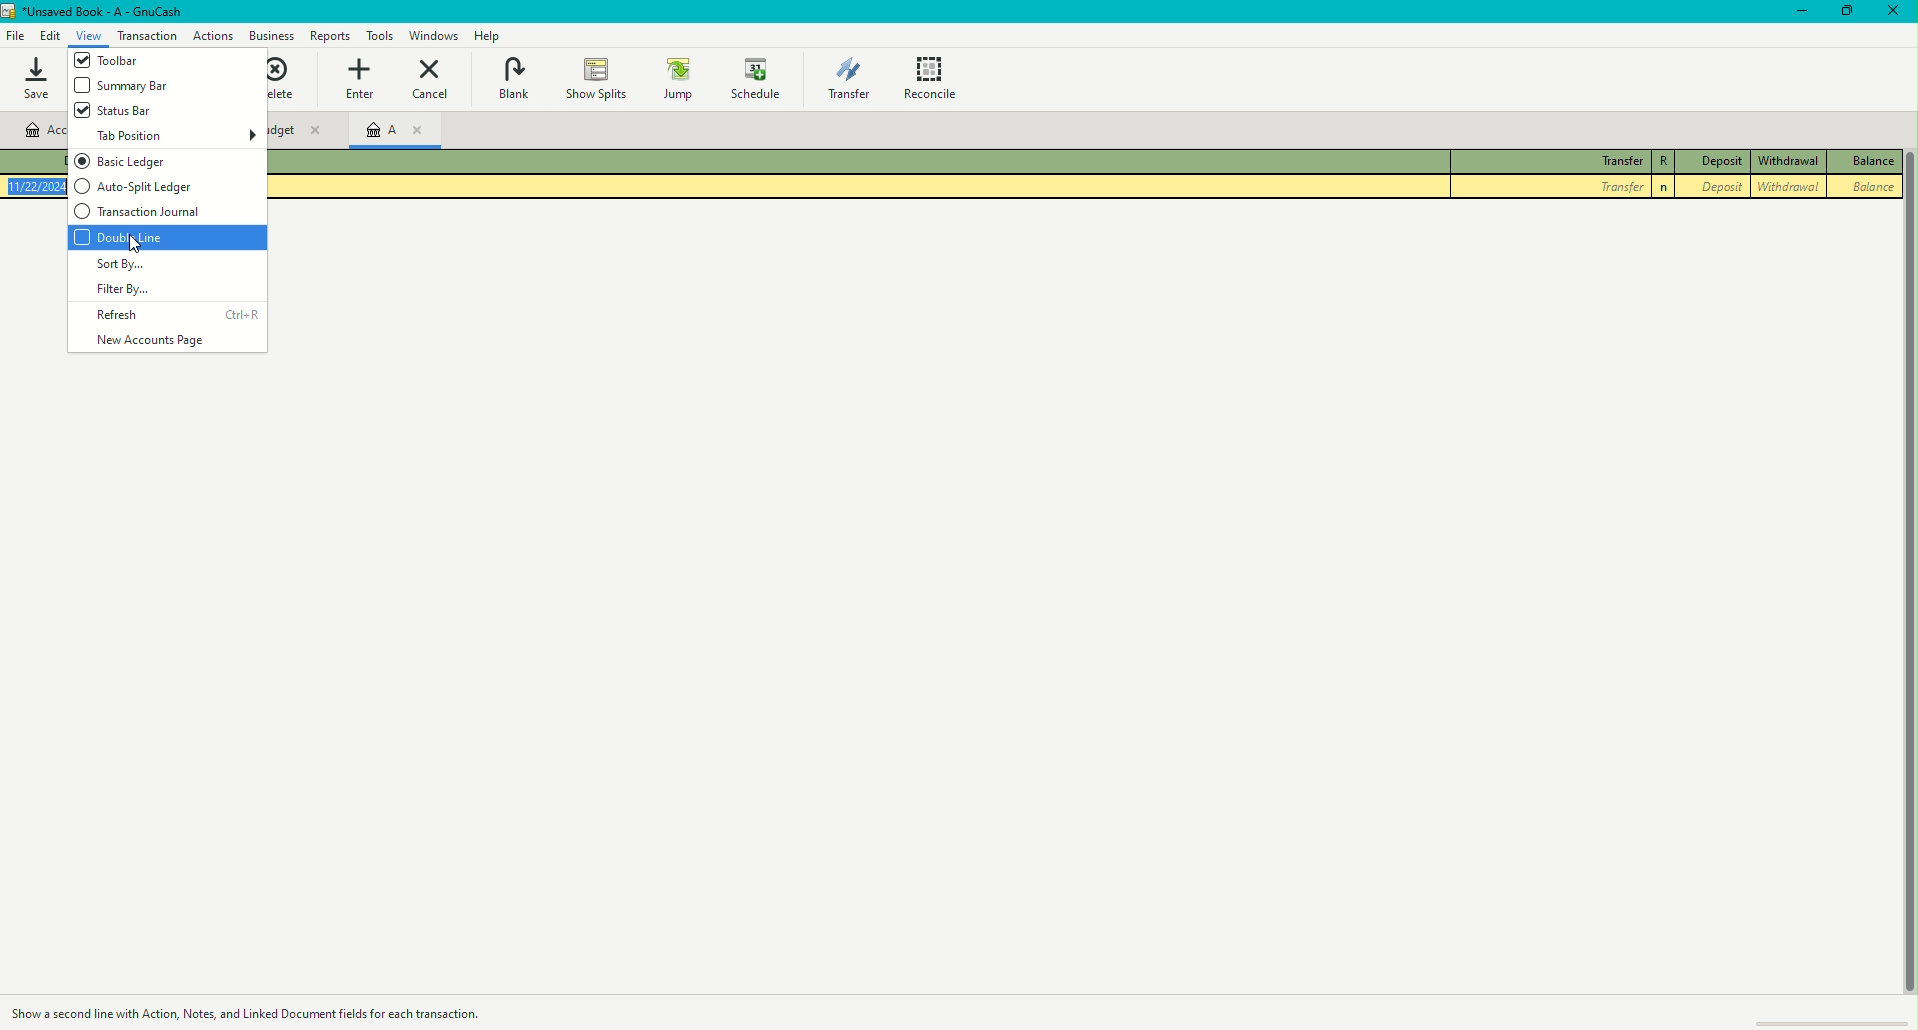 The width and height of the screenshot is (1918, 1030). What do you see at coordinates (1795, 12) in the screenshot?
I see `Minimize` at bounding box center [1795, 12].